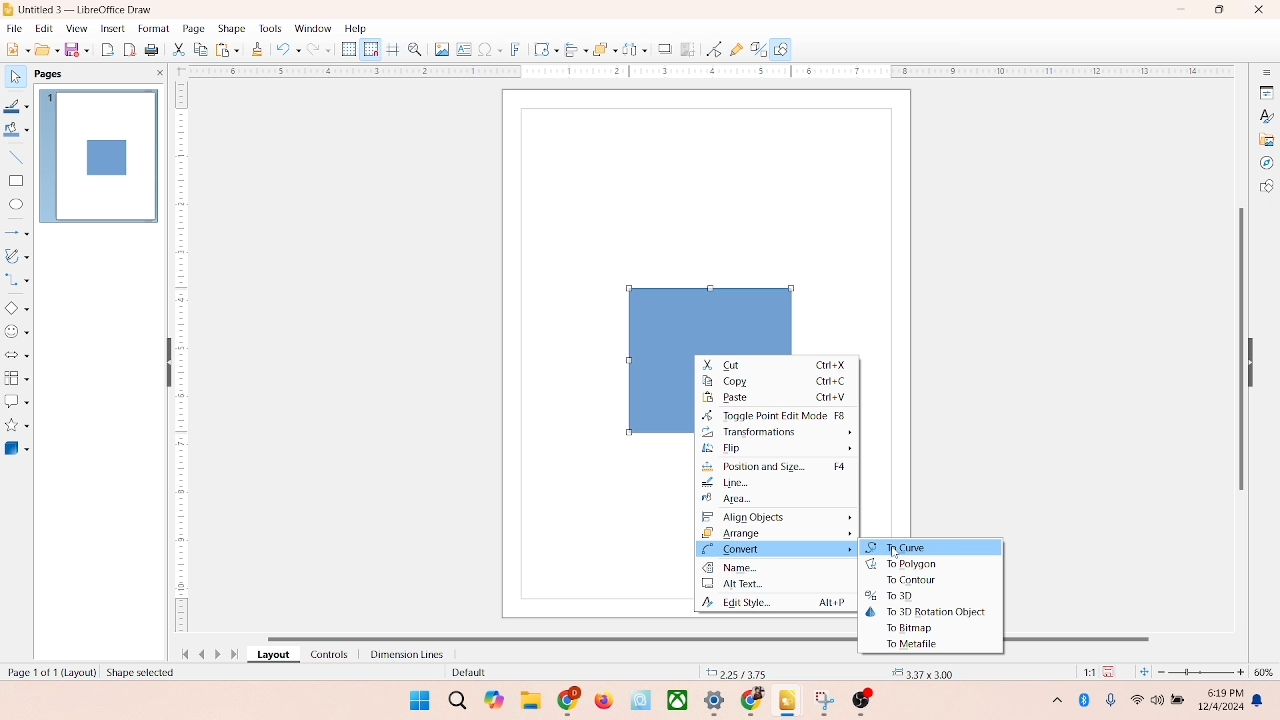 This screenshot has width=1280, height=720. I want to click on point edit mode, so click(714, 48).